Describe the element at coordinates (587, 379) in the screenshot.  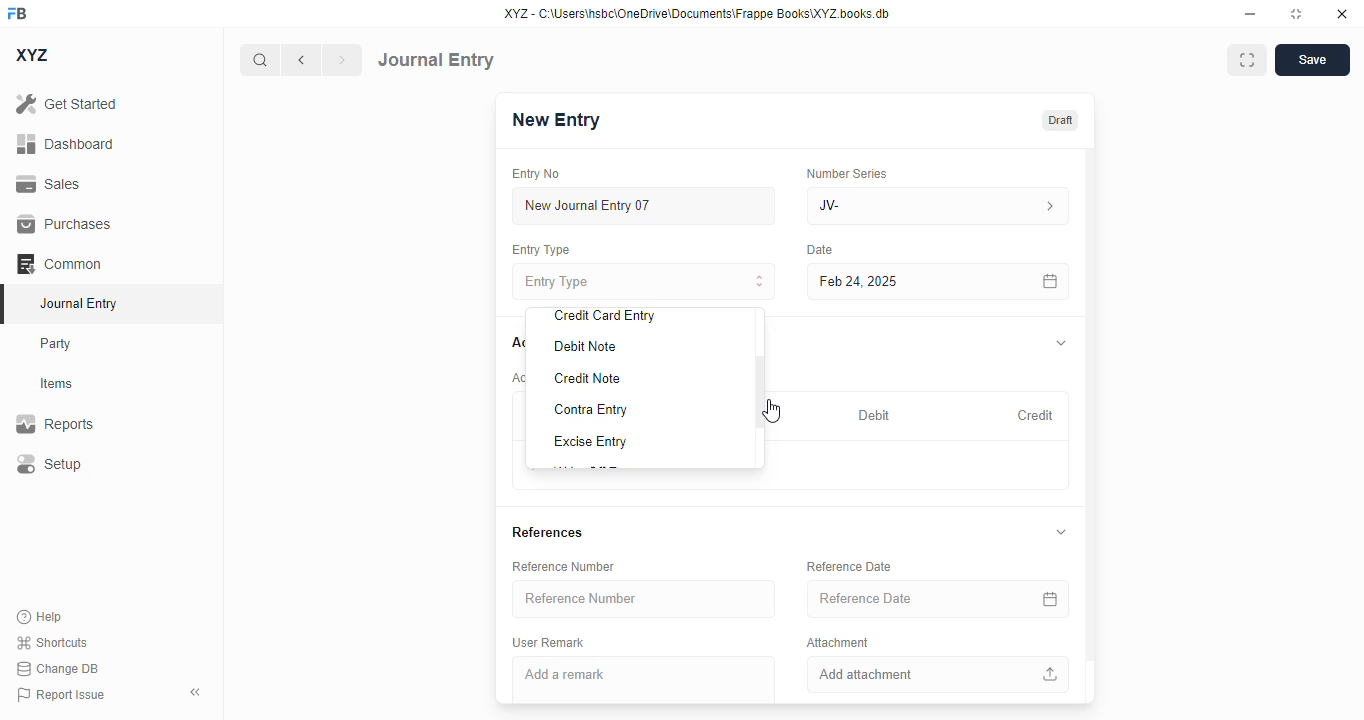
I see `credit note` at that location.